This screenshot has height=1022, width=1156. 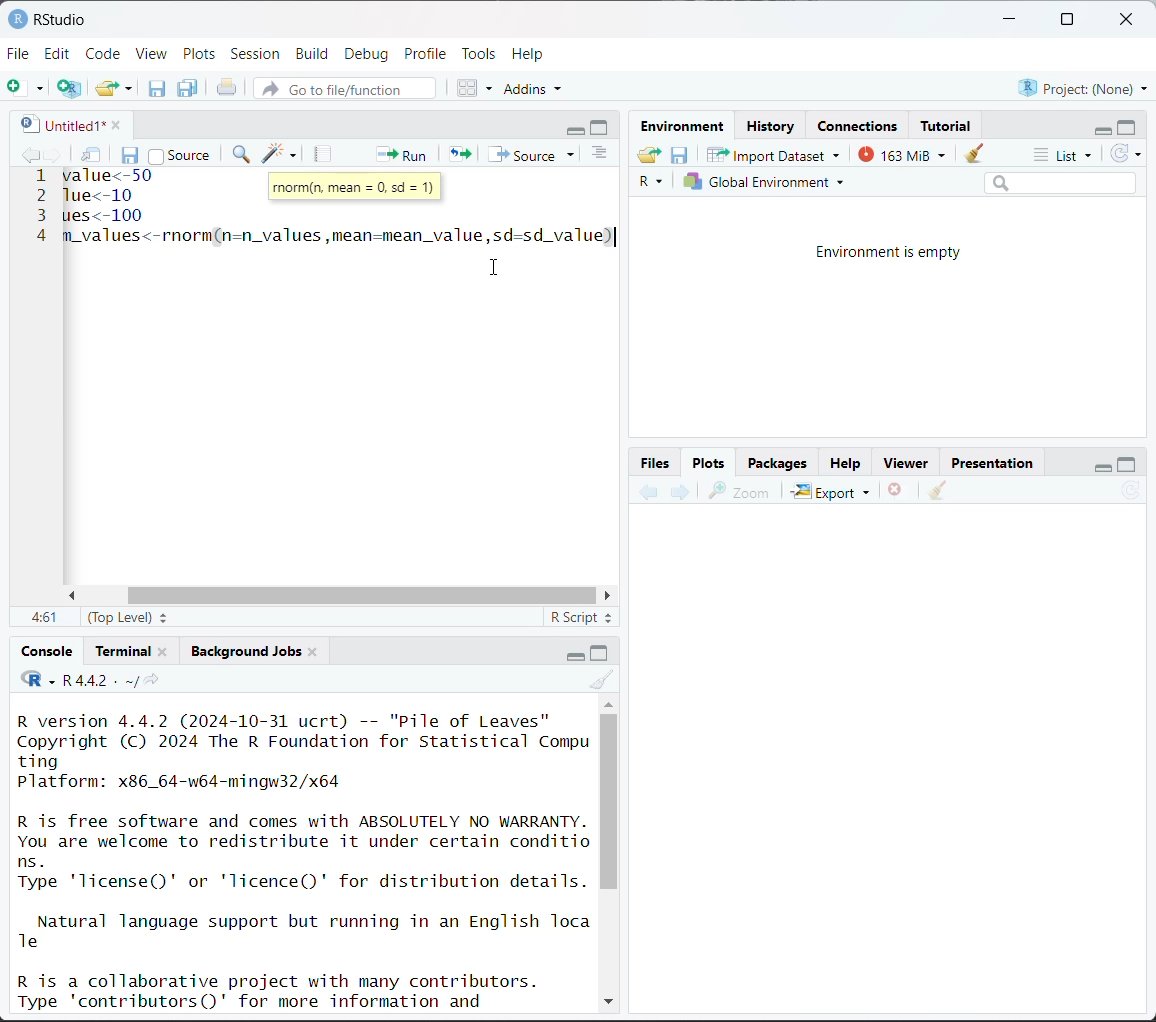 What do you see at coordinates (152, 55) in the screenshot?
I see `View` at bounding box center [152, 55].